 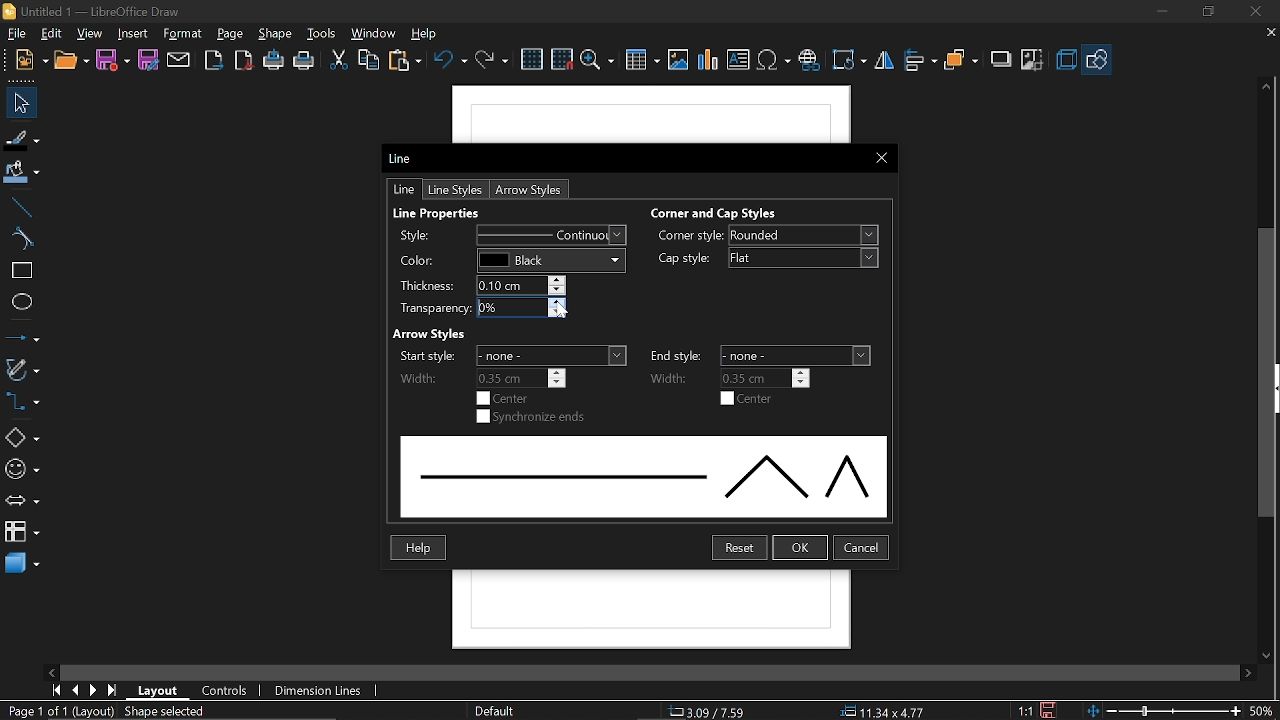 I want to click on rectangle, so click(x=20, y=271).